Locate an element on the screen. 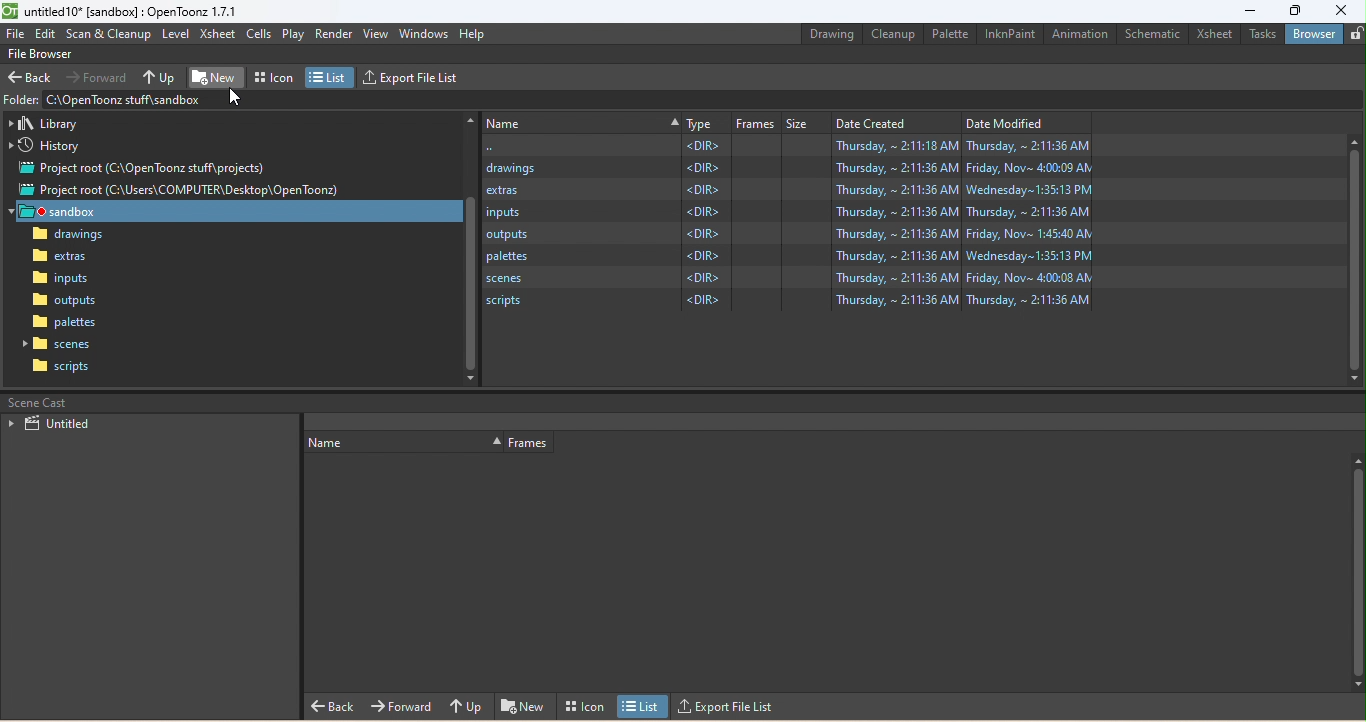  History is located at coordinates (44, 146).